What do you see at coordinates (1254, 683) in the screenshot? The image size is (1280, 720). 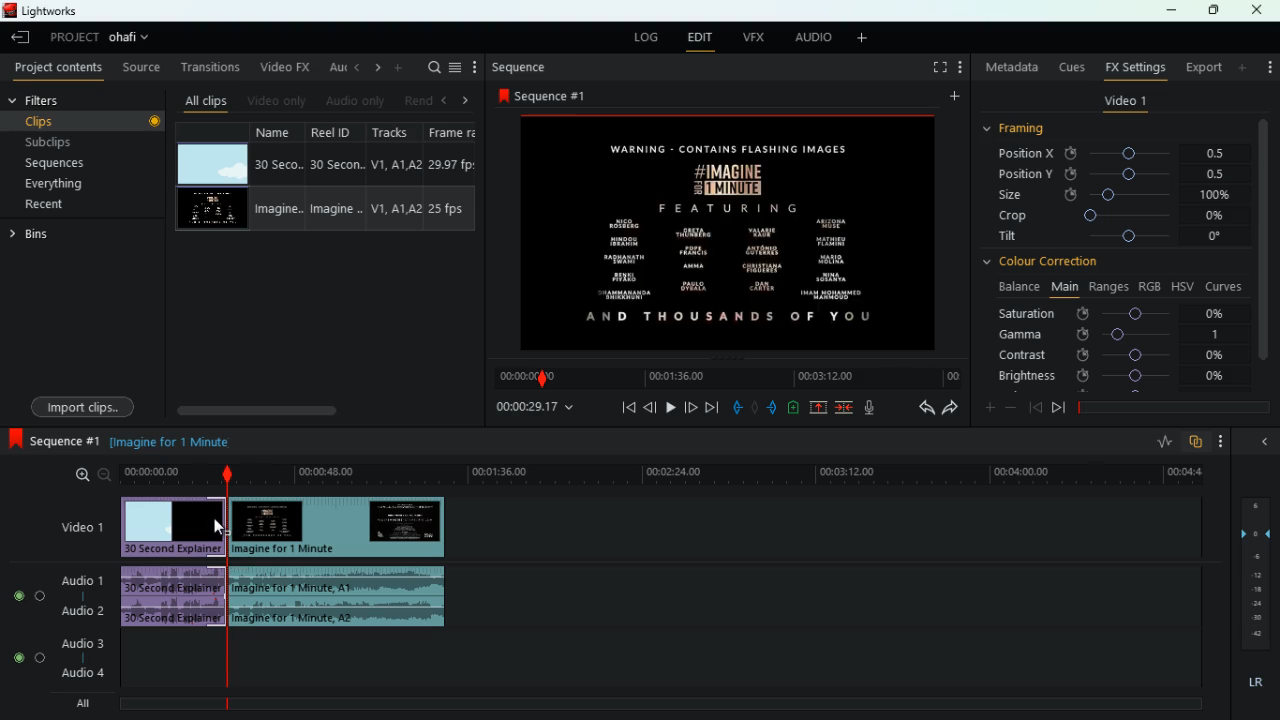 I see `lr` at bounding box center [1254, 683].